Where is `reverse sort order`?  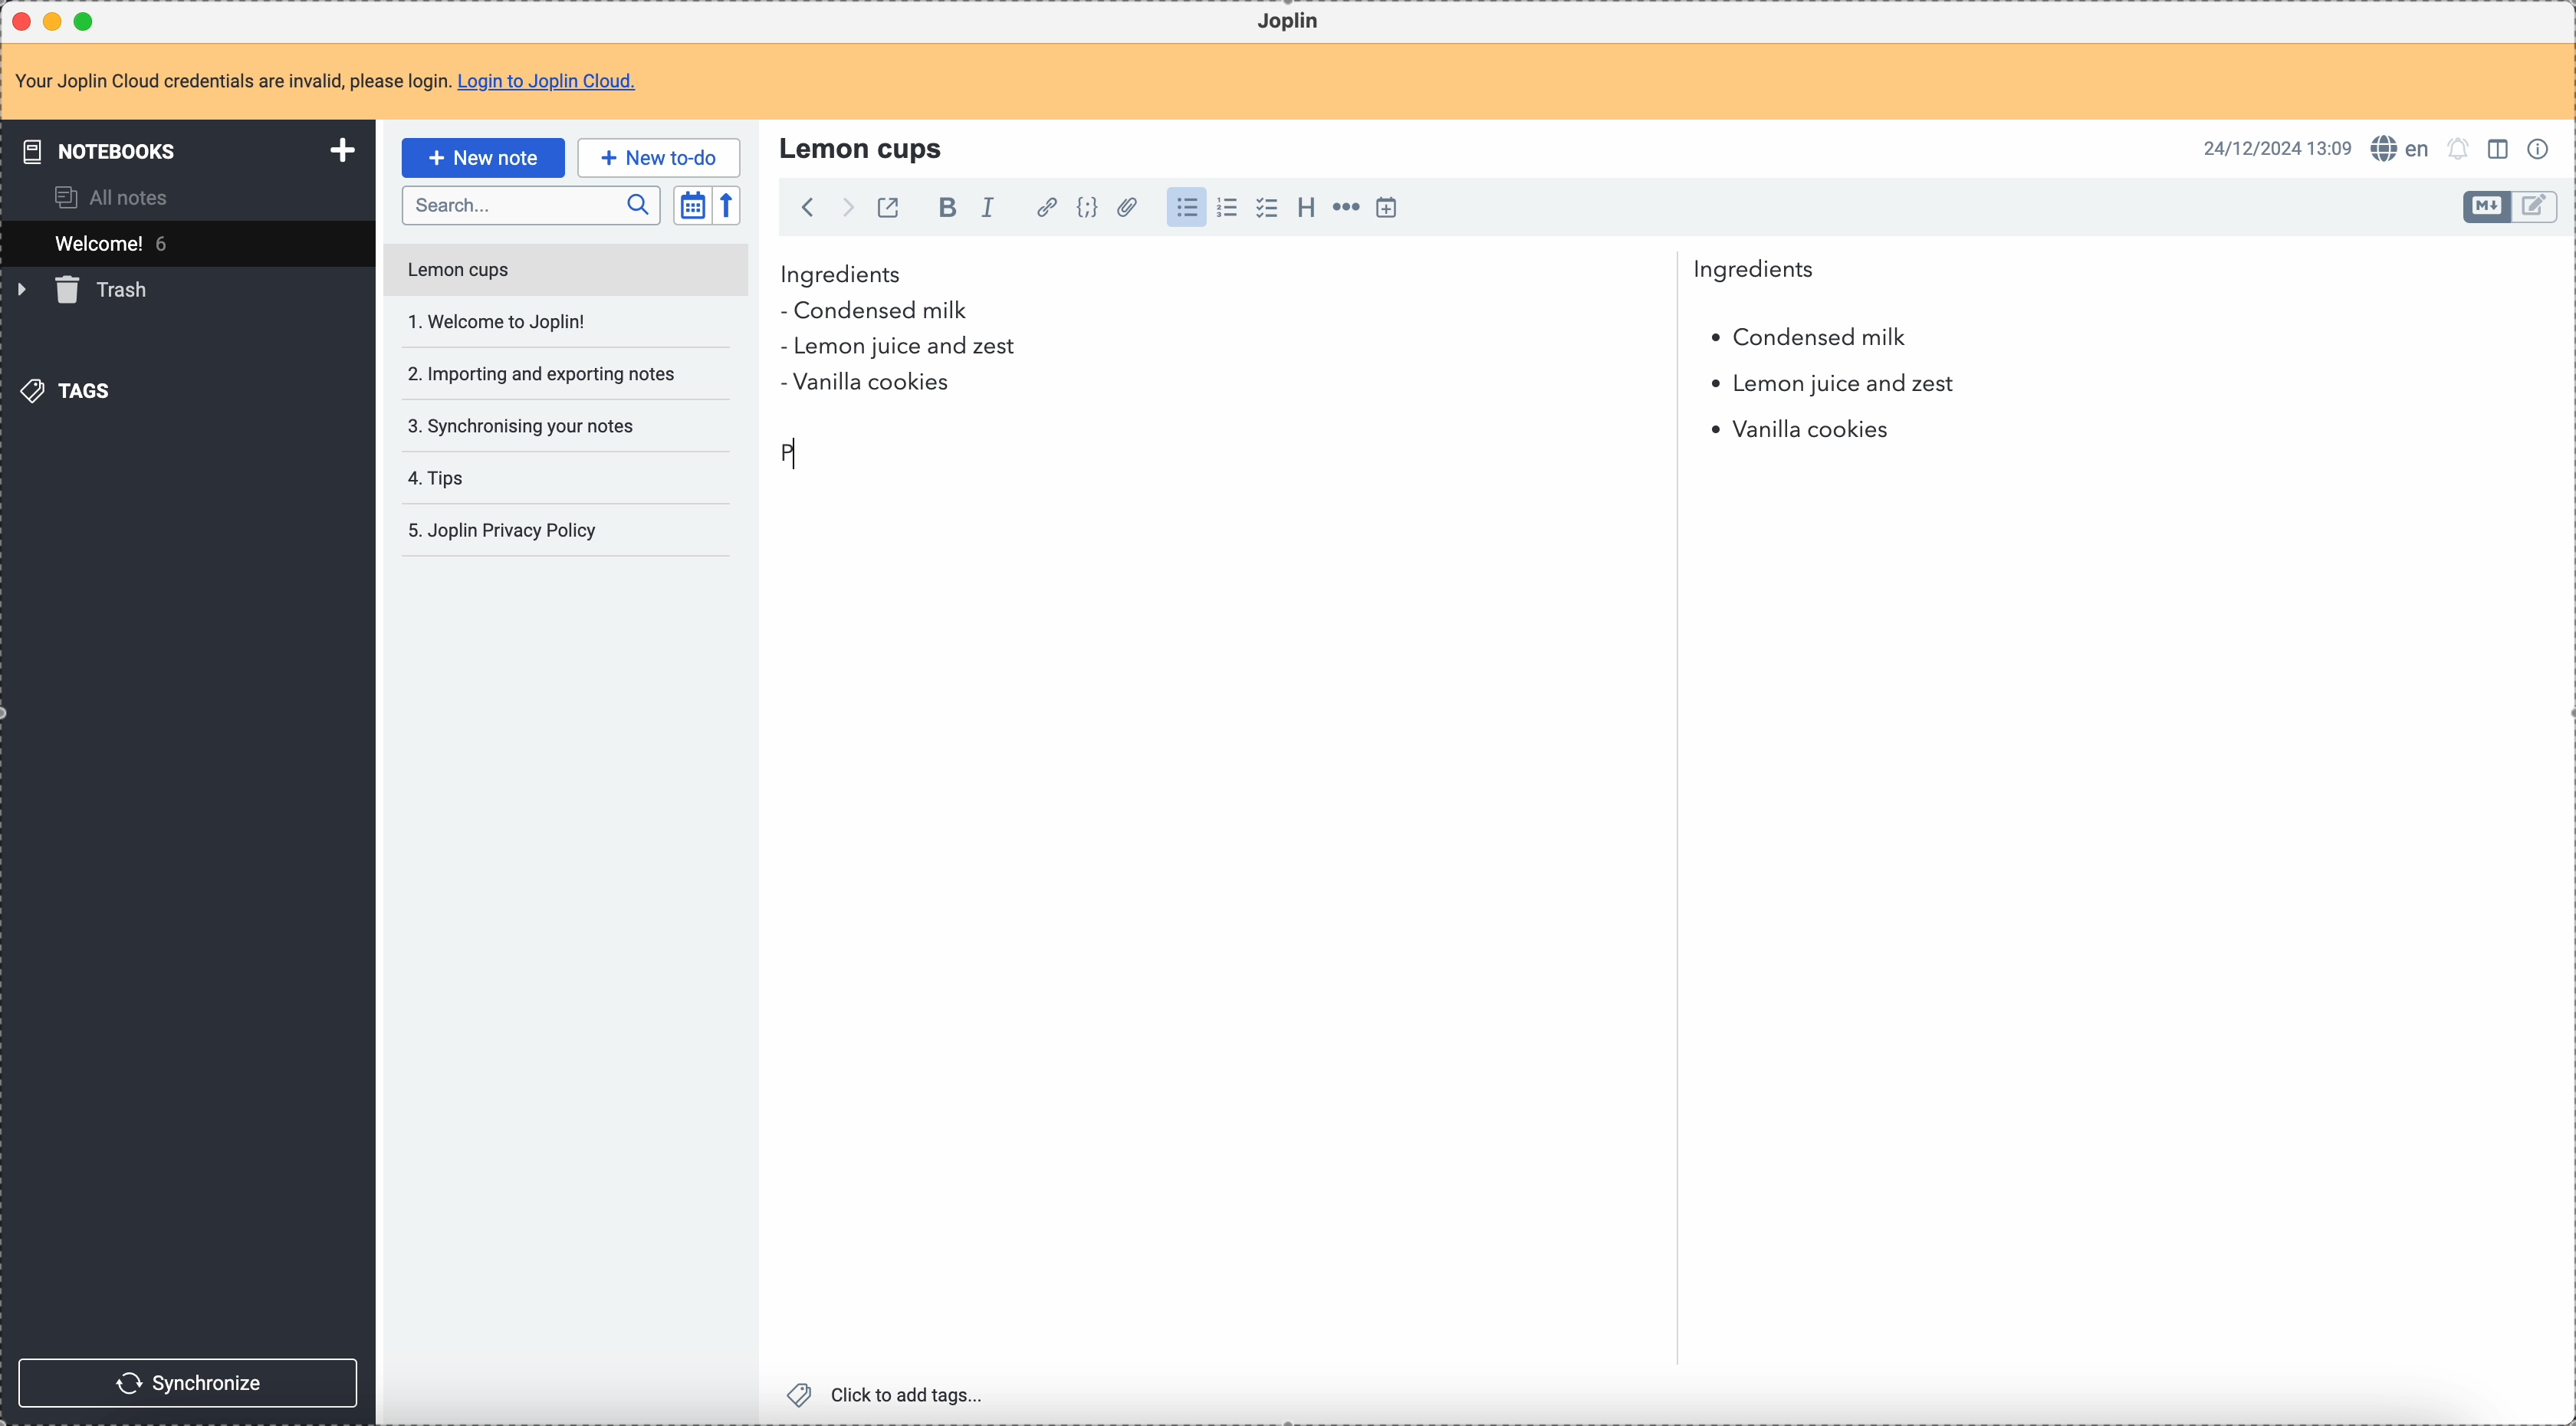
reverse sort order is located at coordinates (730, 206).